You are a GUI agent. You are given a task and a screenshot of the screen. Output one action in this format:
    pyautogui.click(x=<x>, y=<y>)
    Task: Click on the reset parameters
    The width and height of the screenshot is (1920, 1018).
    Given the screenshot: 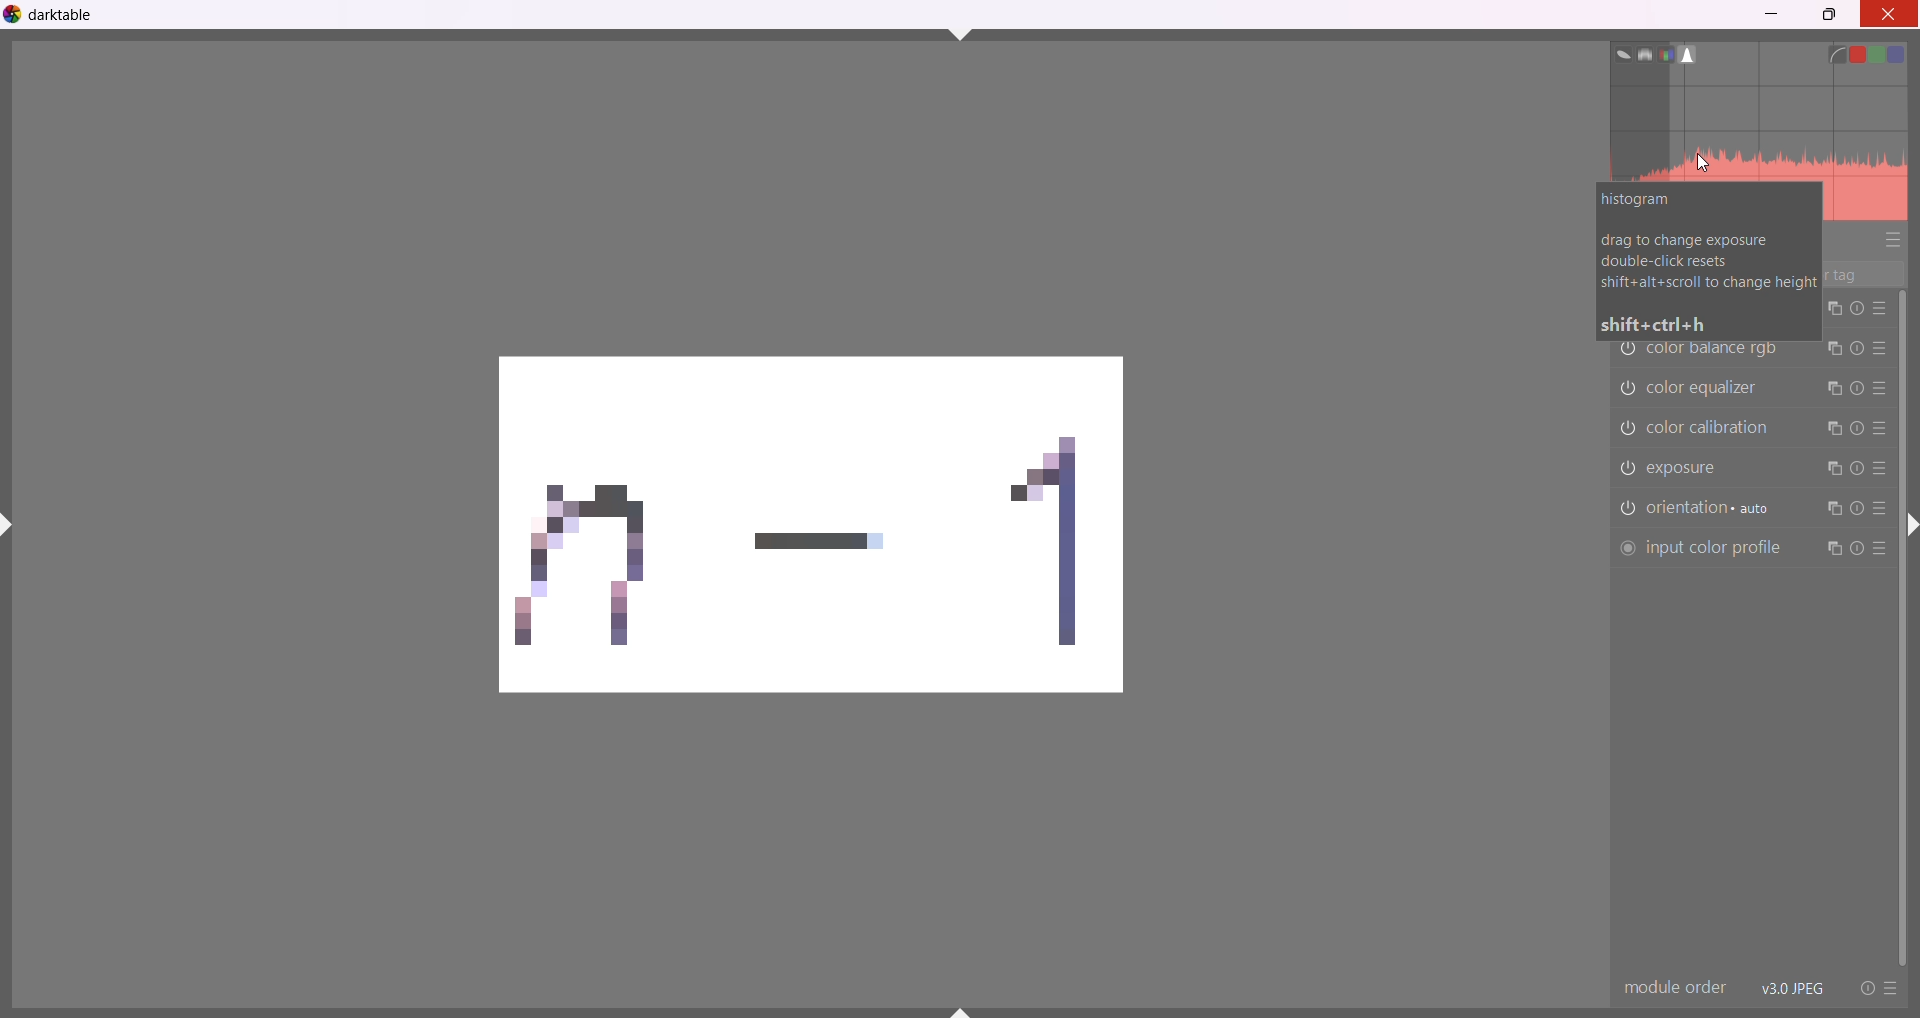 What is the action you would take?
    pyautogui.click(x=1856, y=386)
    